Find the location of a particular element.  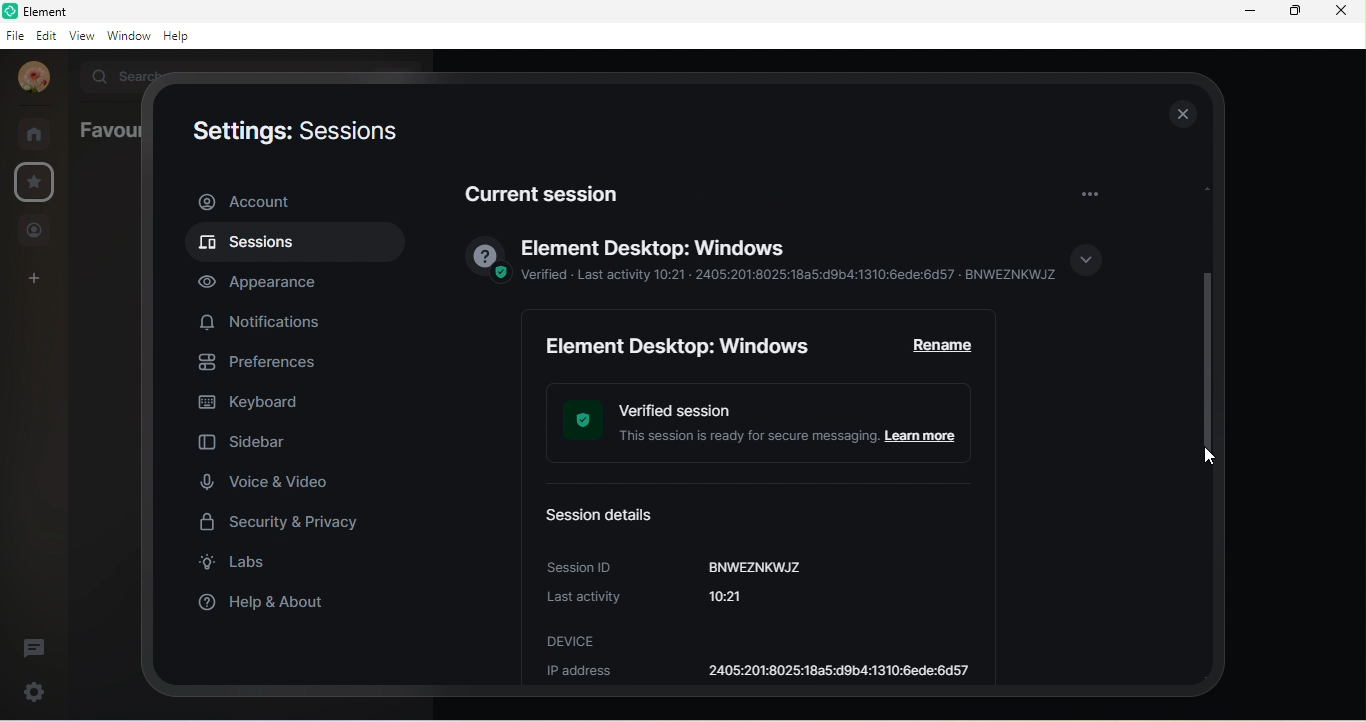

maximize is located at coordinates (1293, 10).